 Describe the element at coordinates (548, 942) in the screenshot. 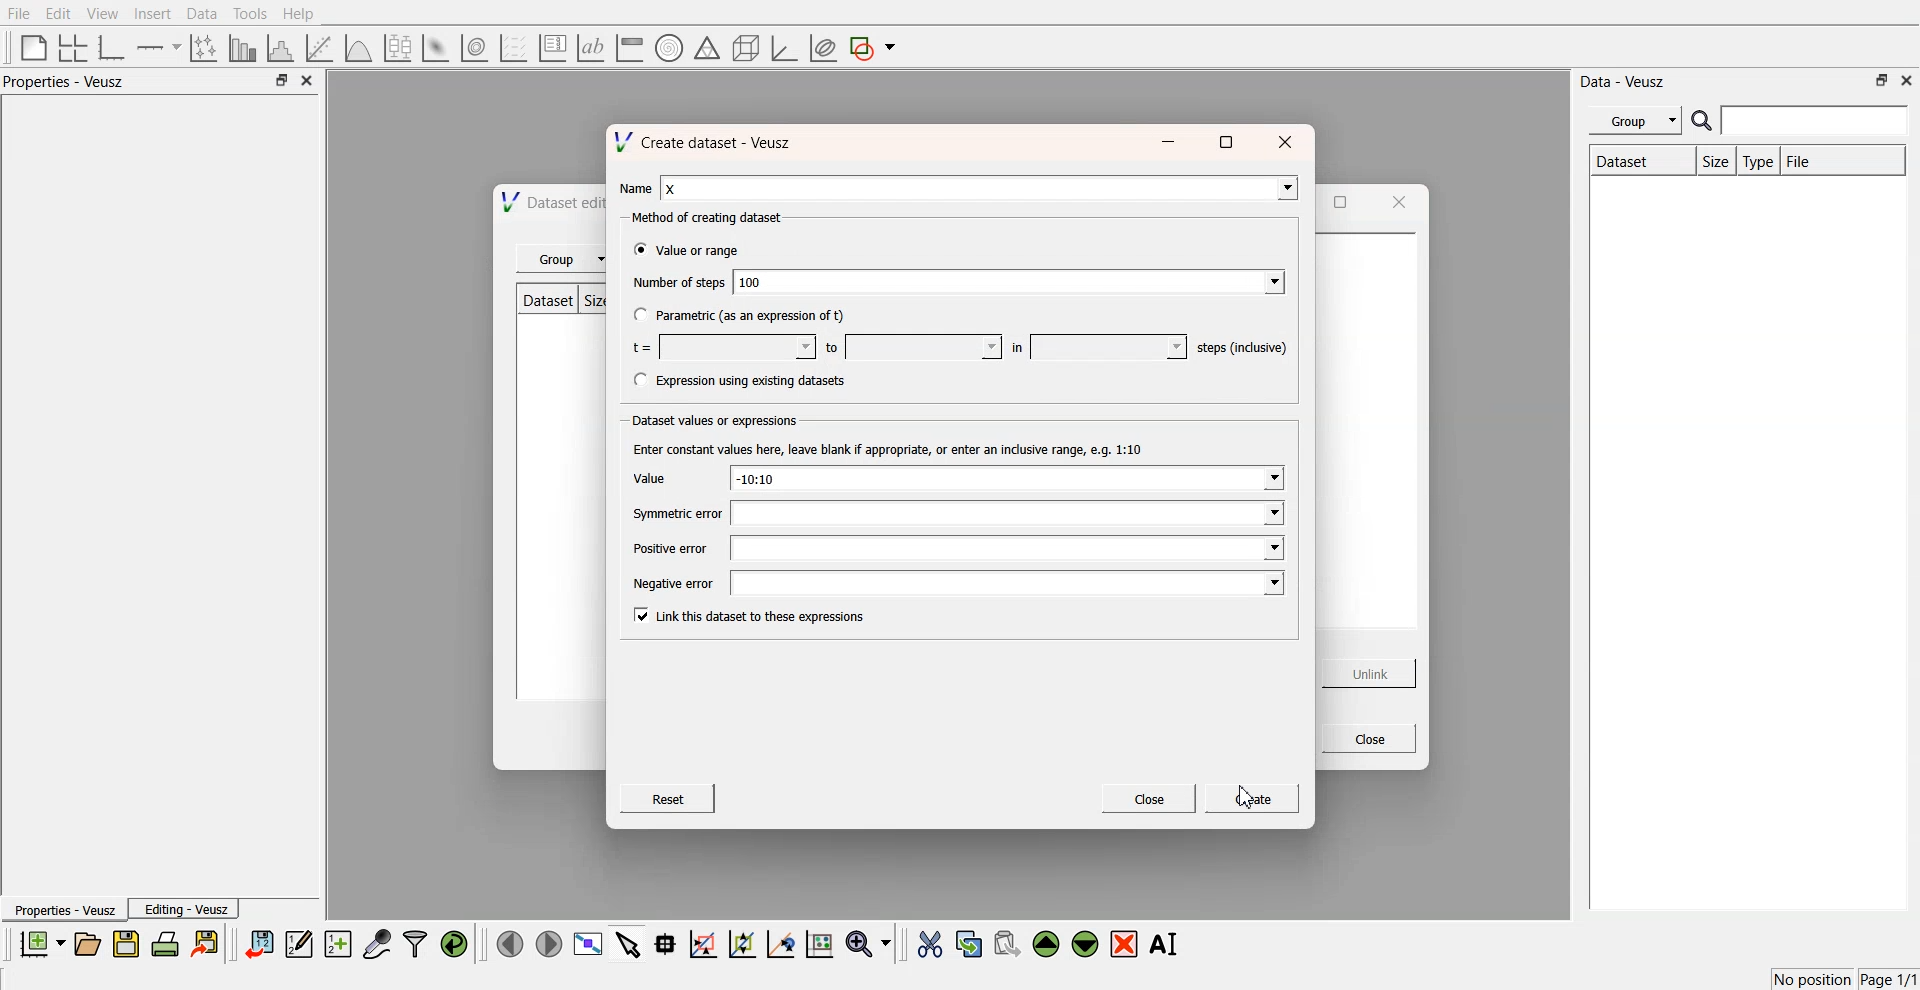

I see `move right` at that location.